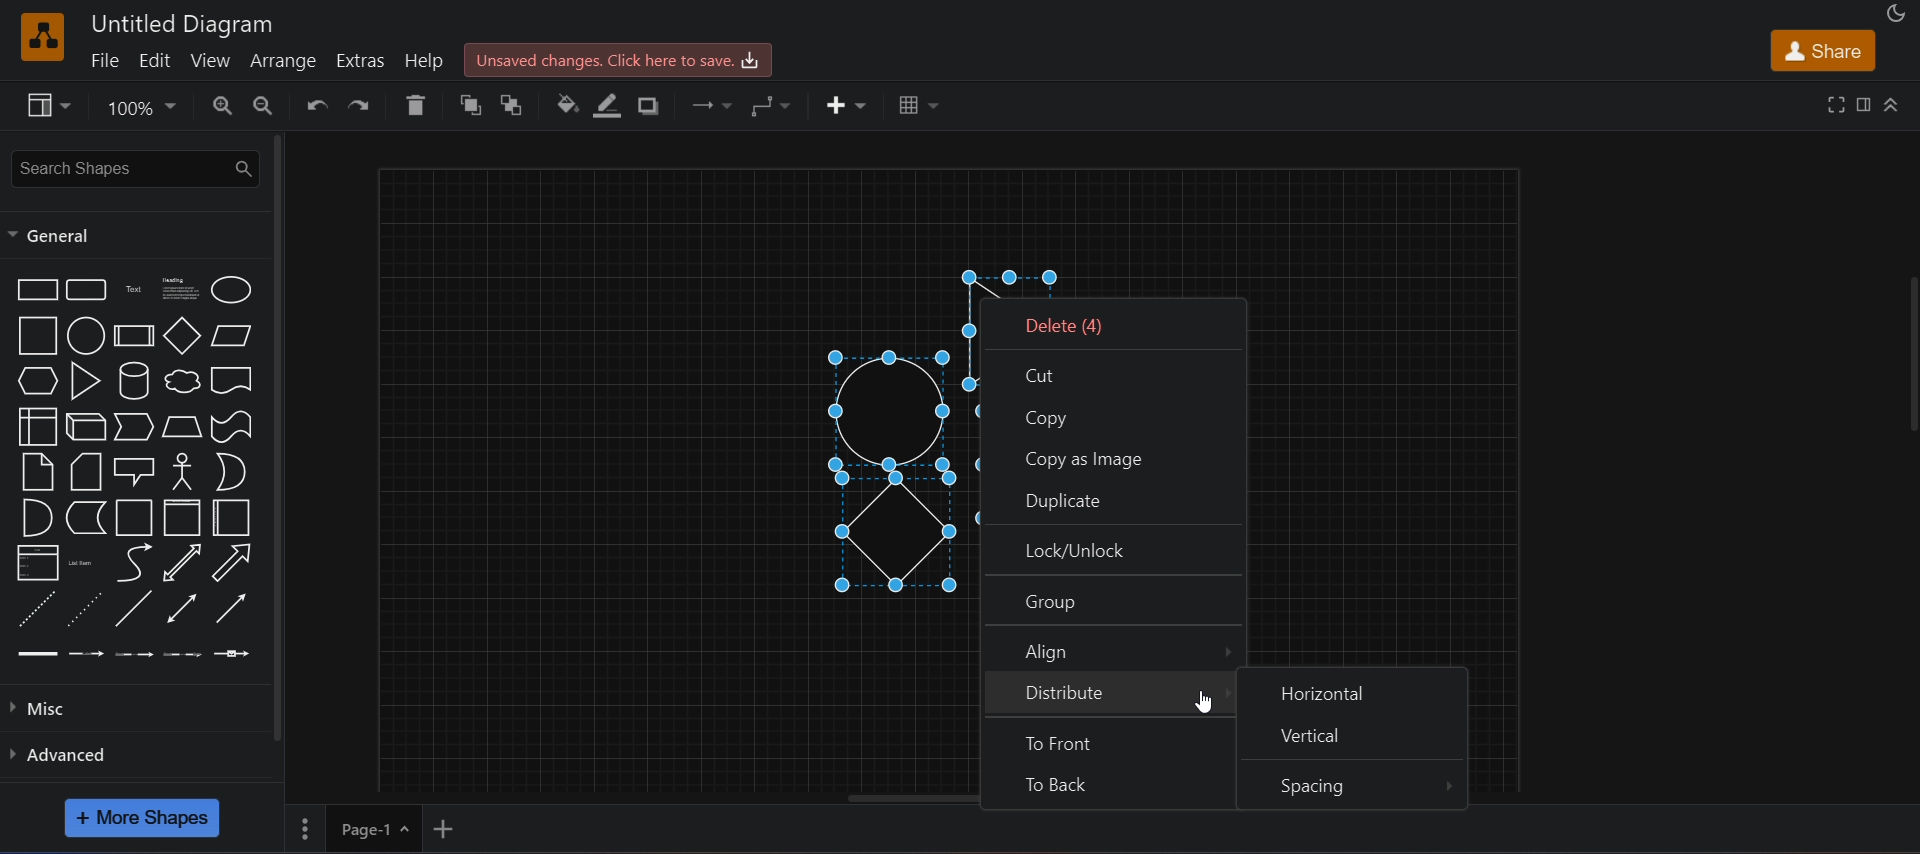 The width and height of the screenshot is (1920, 854). I want to click on heading, so click(179, 291).